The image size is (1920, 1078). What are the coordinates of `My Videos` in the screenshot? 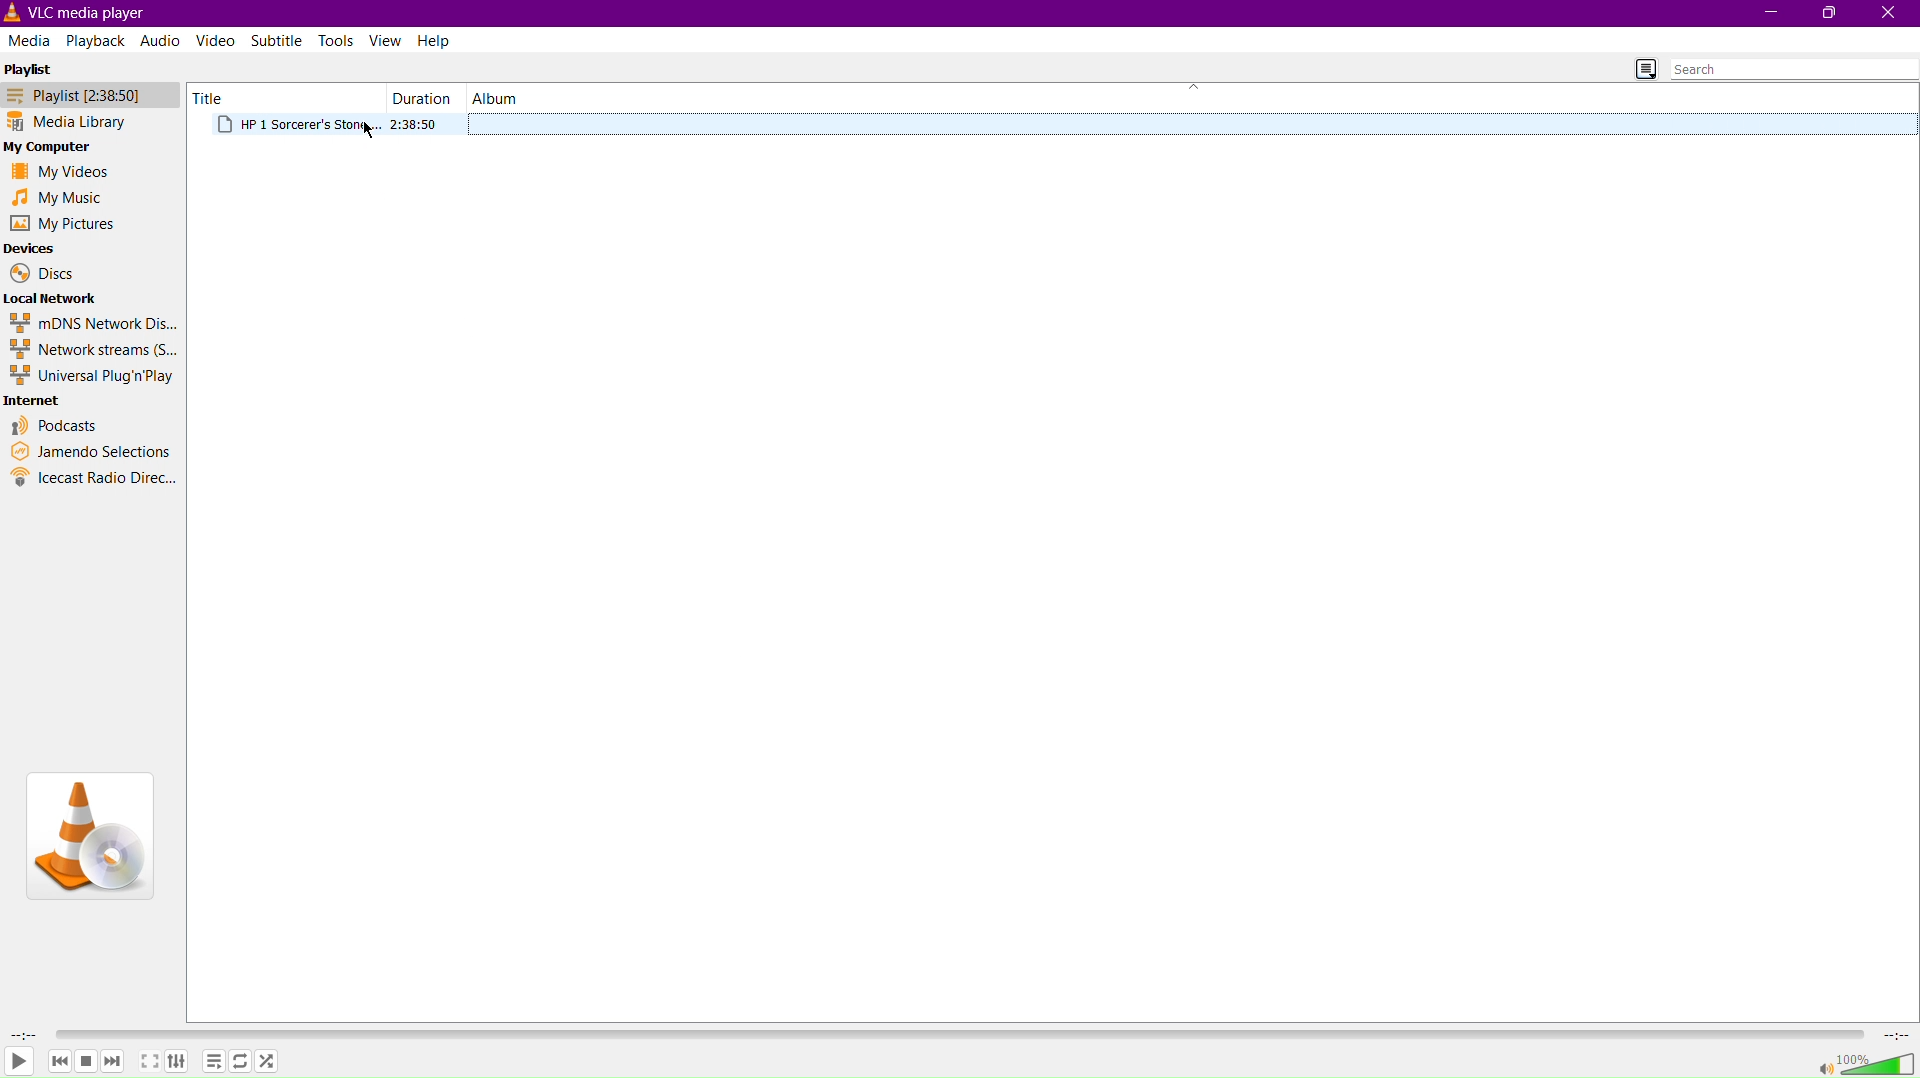 It's located at (59, 171).